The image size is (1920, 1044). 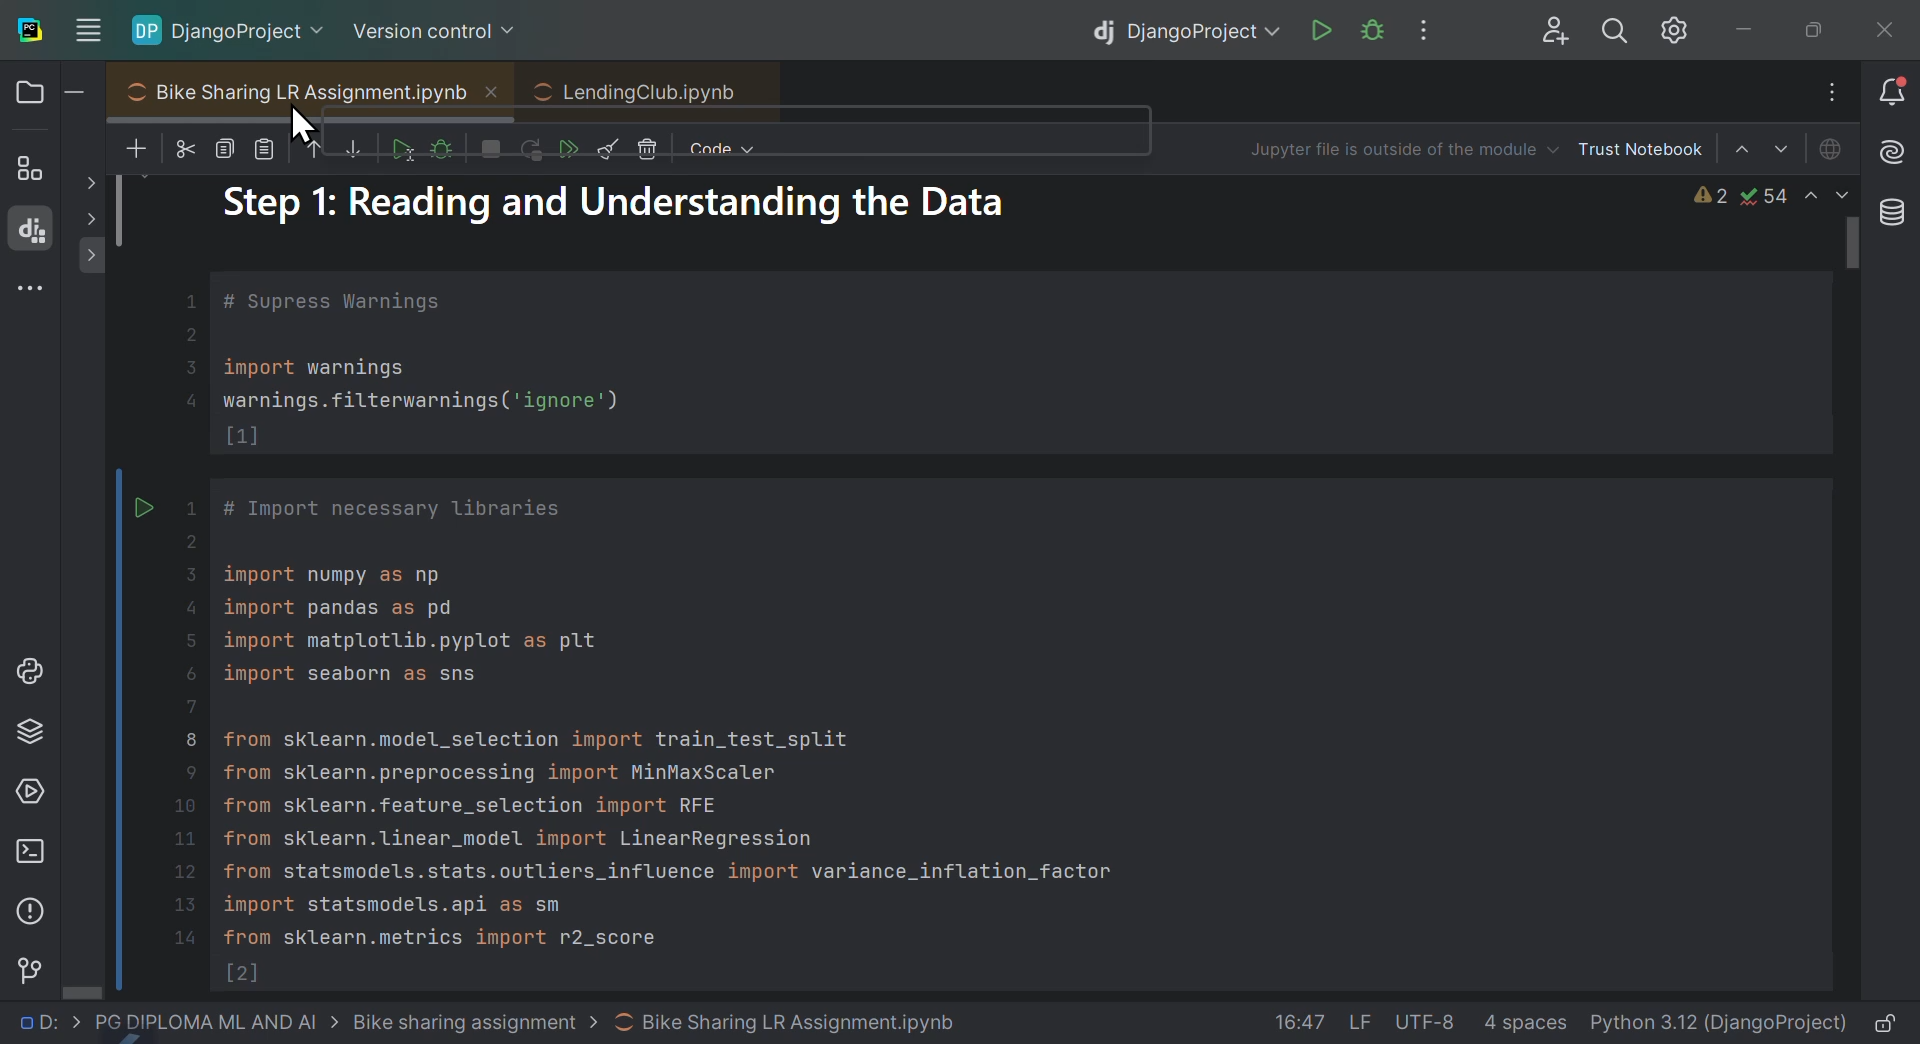 I want to click on Run Kernel, so click(x=531, y=147).